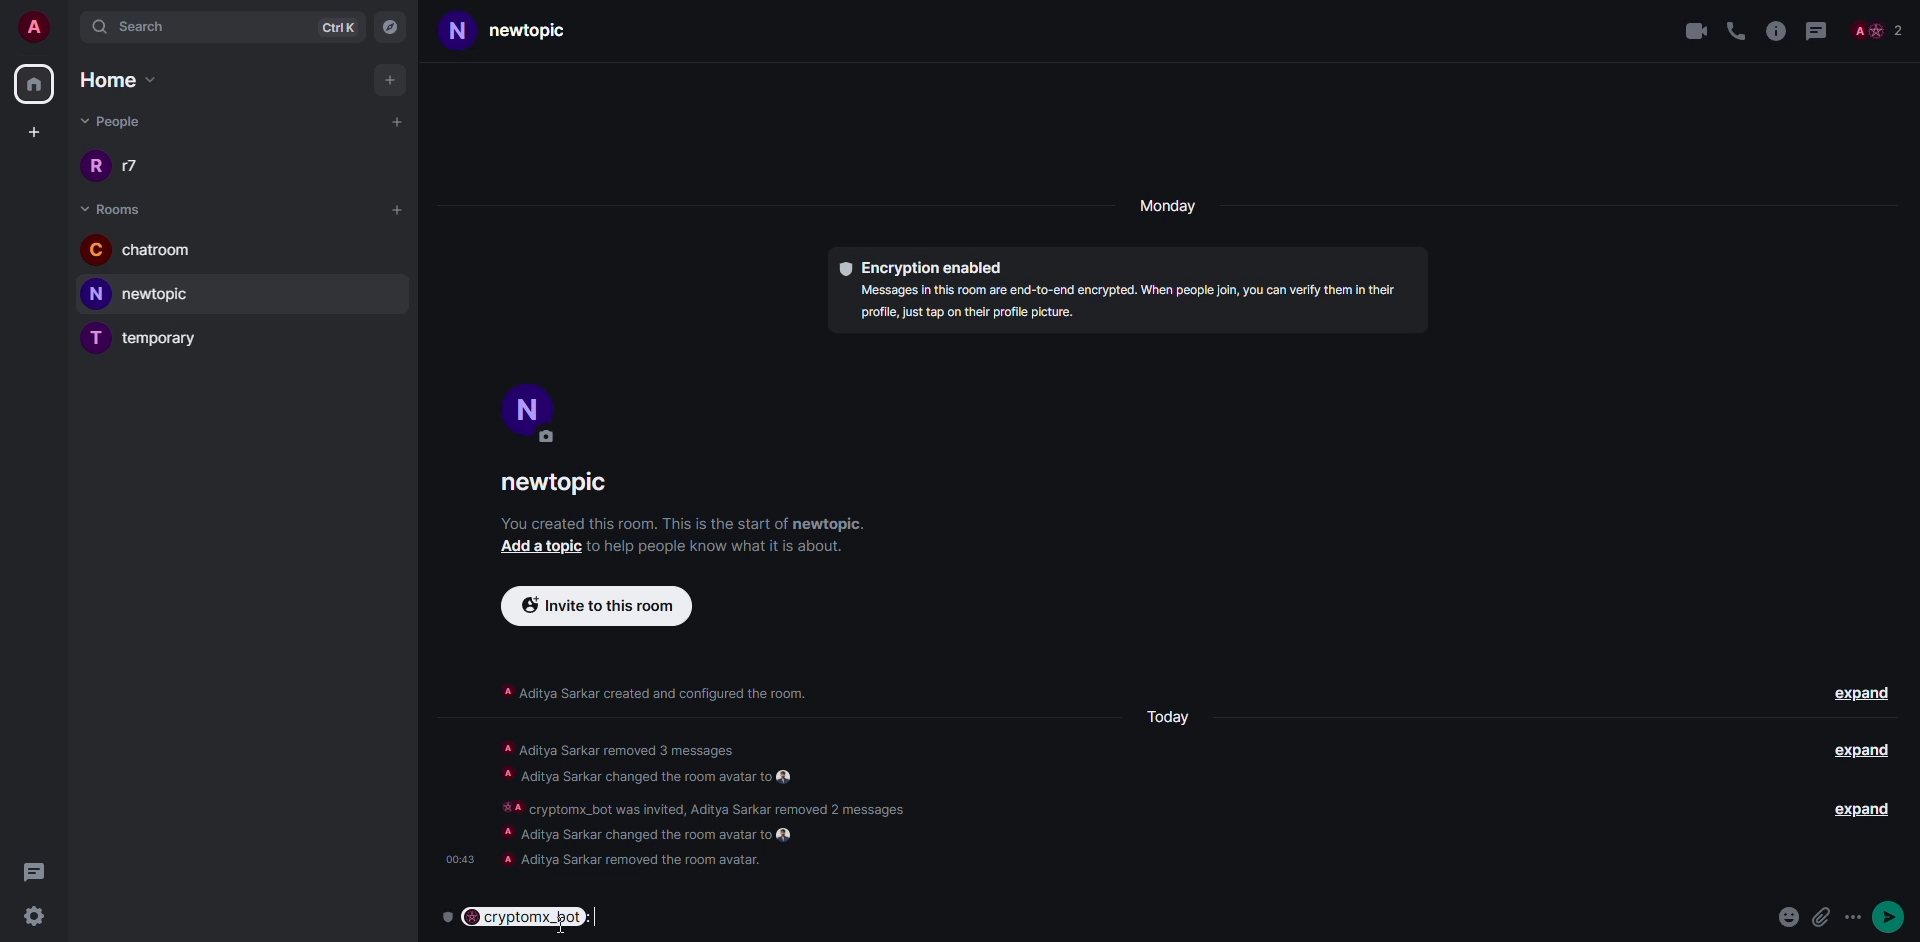 This screenshot has width=1920, height=942. Describe the element at coordinates (458, 853) in the screenshot. I see `time` at that location.